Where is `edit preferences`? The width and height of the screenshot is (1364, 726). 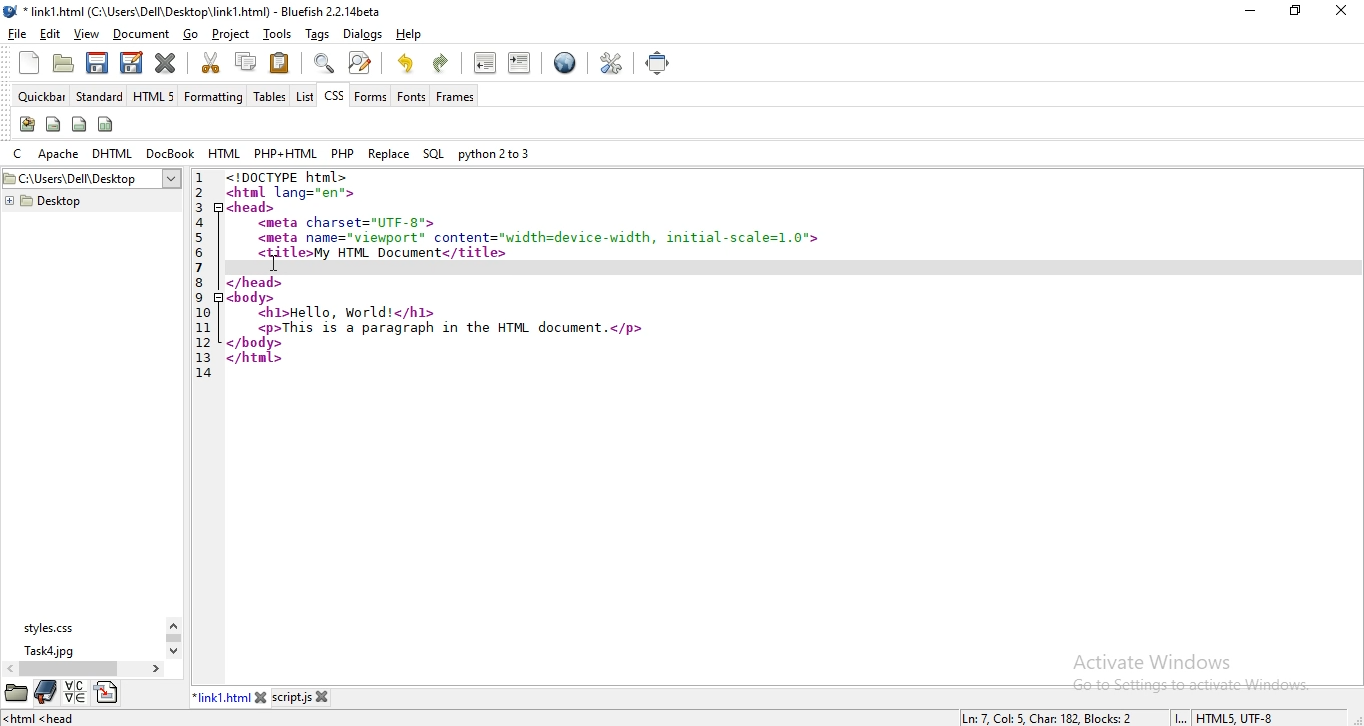
edit preferences is located at coordinates (611, 64).